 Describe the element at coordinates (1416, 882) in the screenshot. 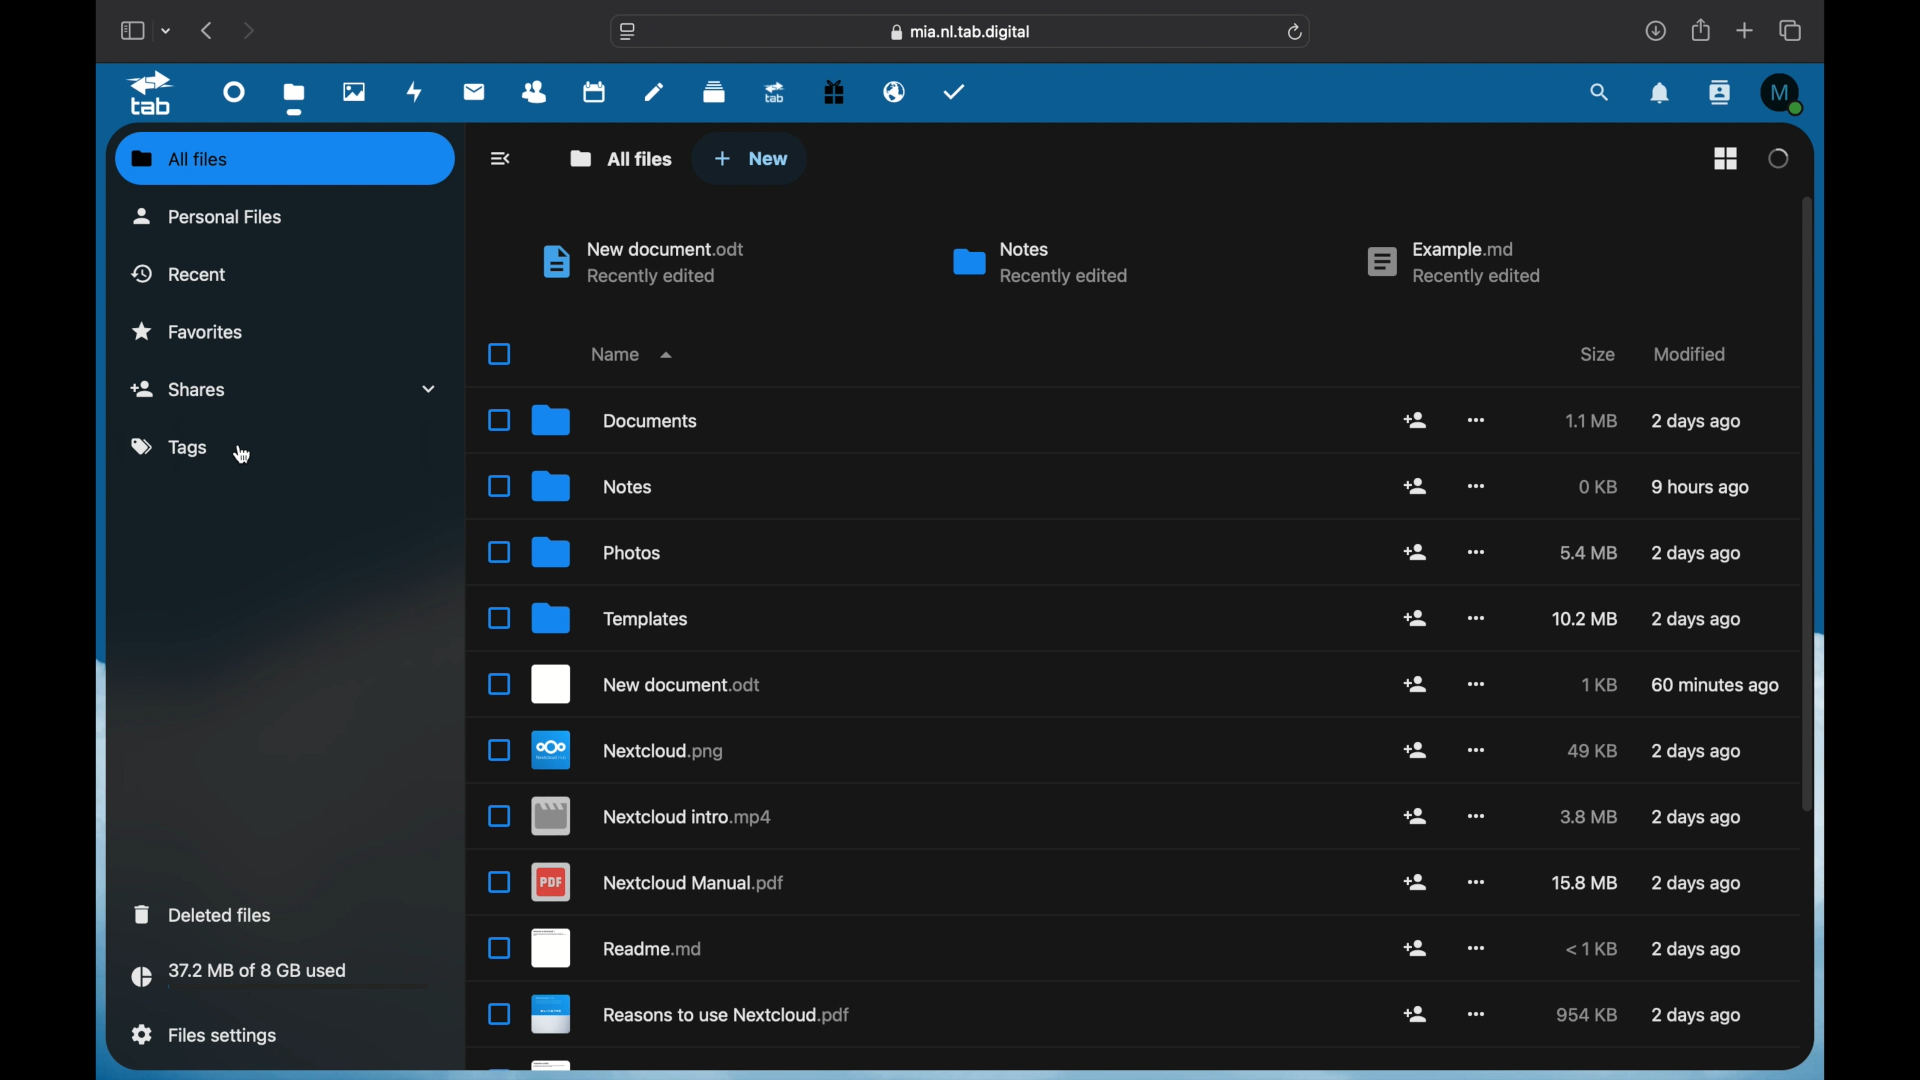

I see `share` at that location.